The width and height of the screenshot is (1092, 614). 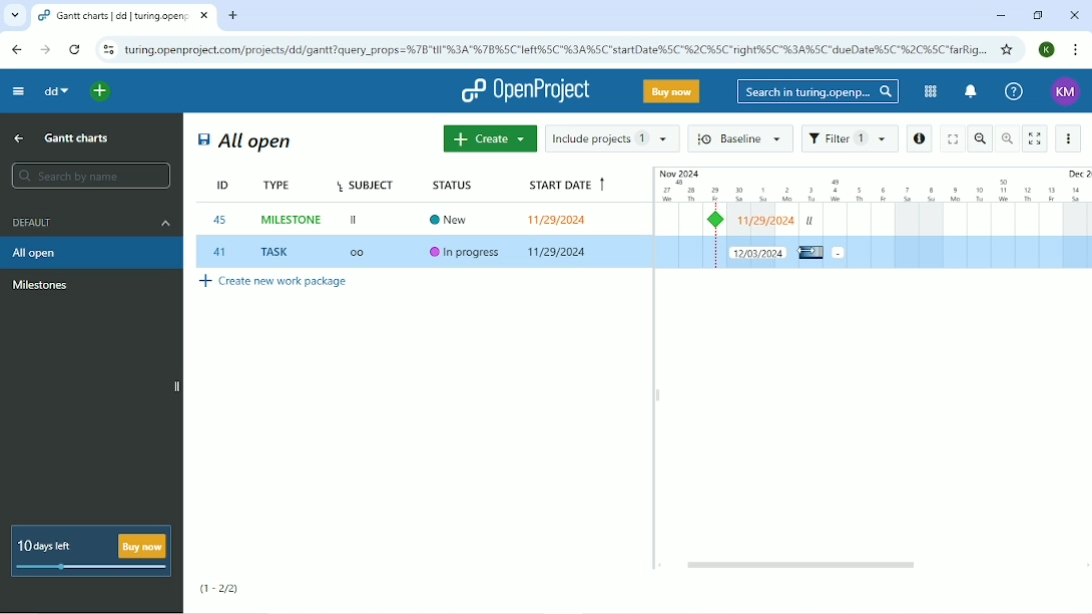 What do you see at coordinates (1046, 50) in the screenshot?
I see `Account` at bounding box center [1046, 50].